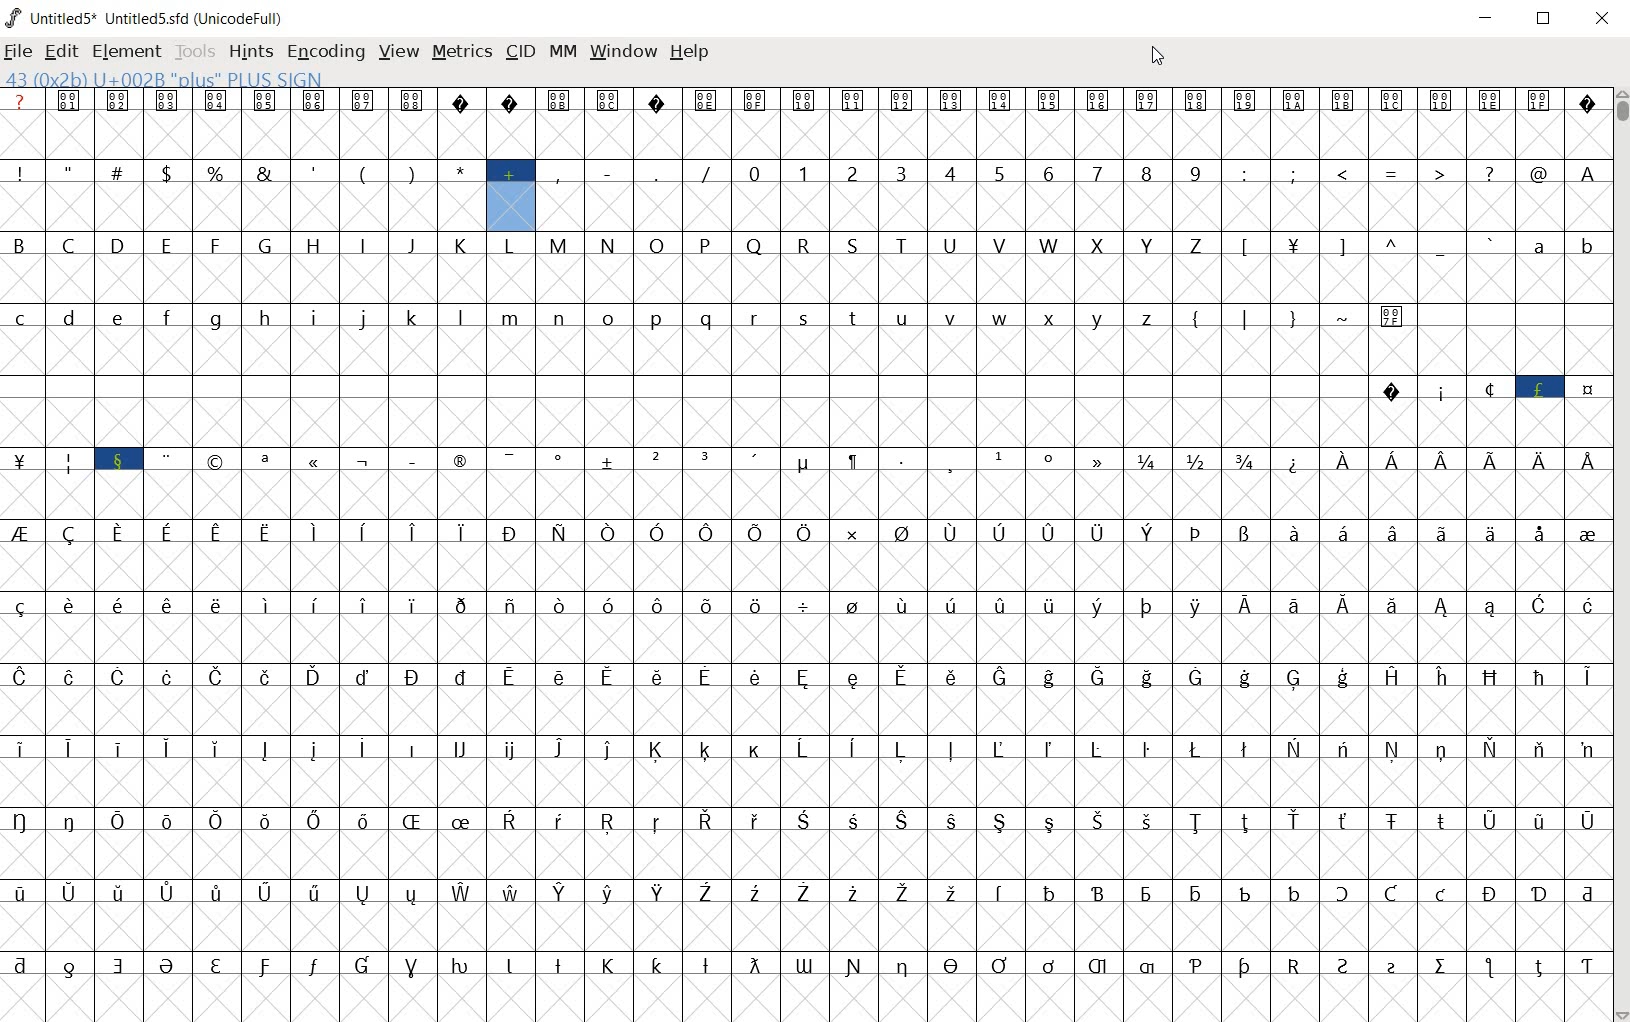  Describe the element at coordinates (1157, 58) in the screenshot. I see `cursor` at that location.